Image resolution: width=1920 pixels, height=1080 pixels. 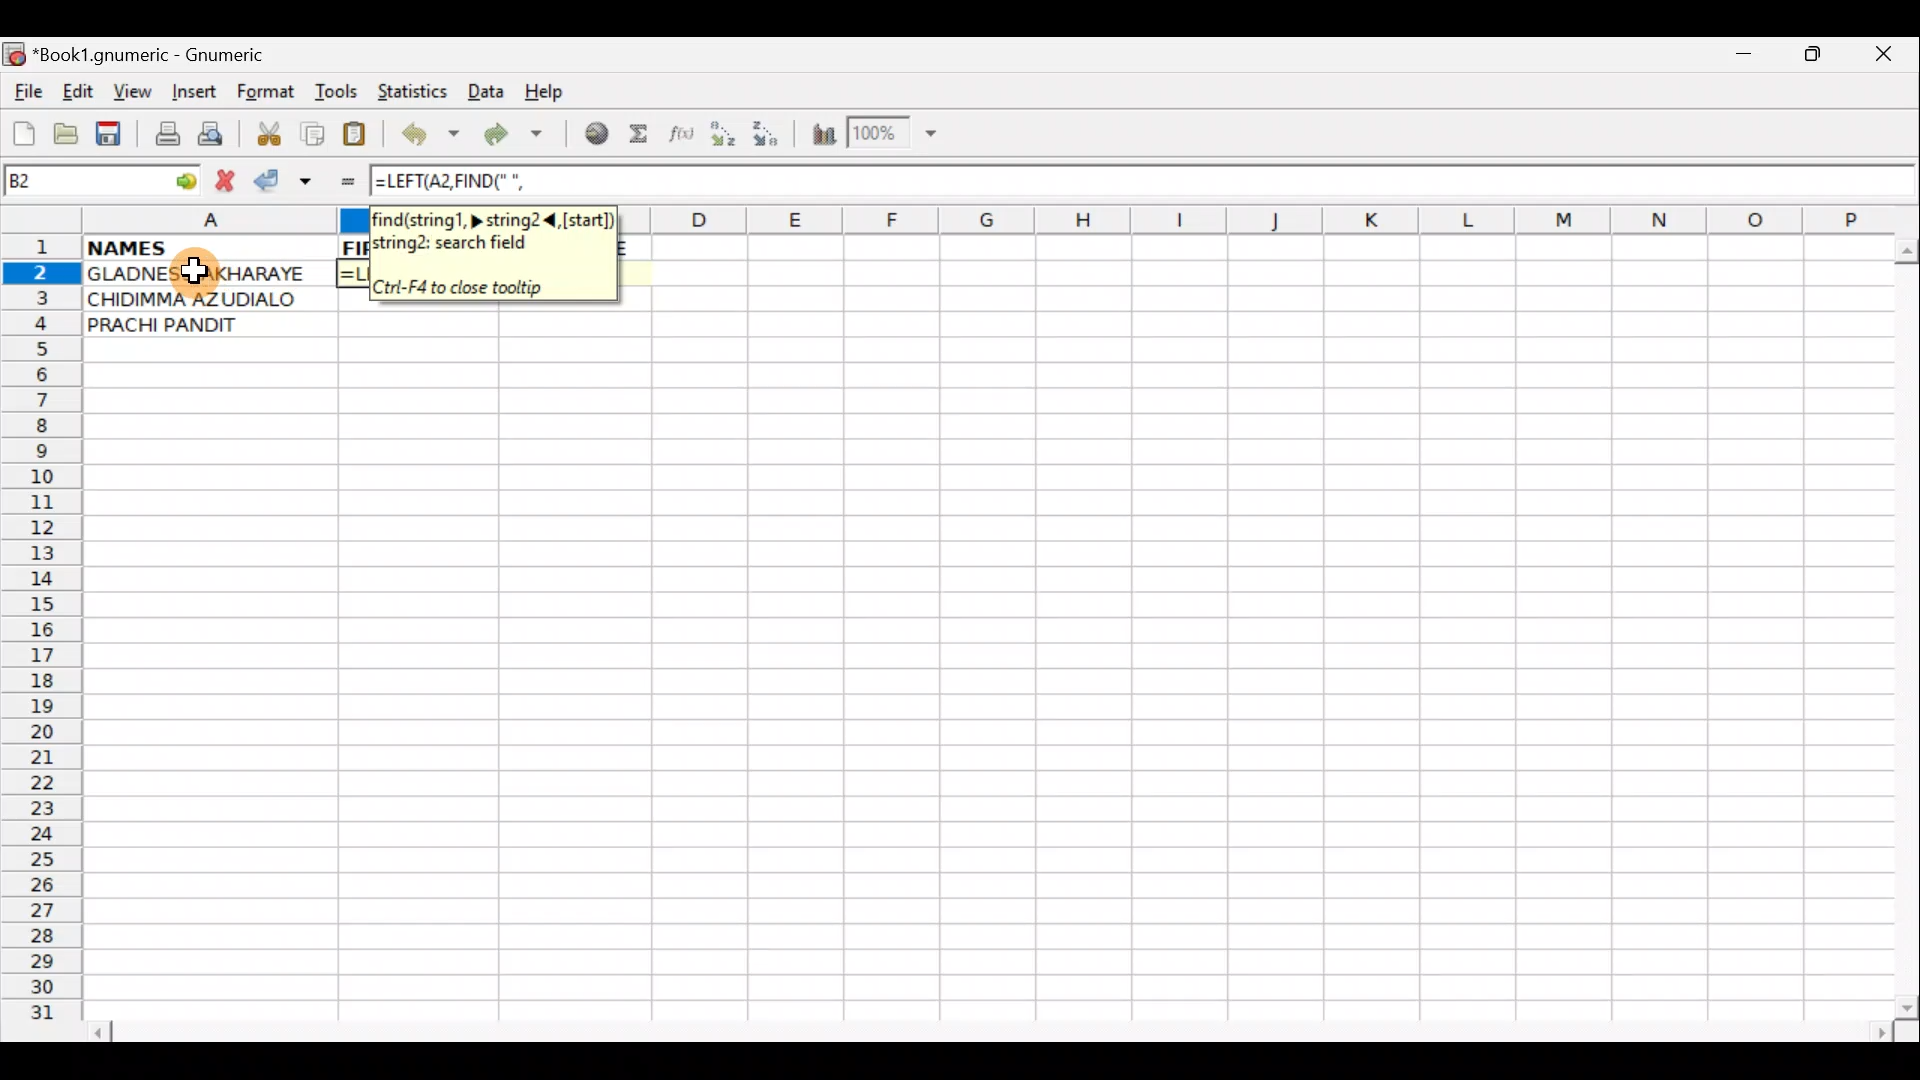 I want to click on PRACHI PANDIT, so click(x=194, y=326).